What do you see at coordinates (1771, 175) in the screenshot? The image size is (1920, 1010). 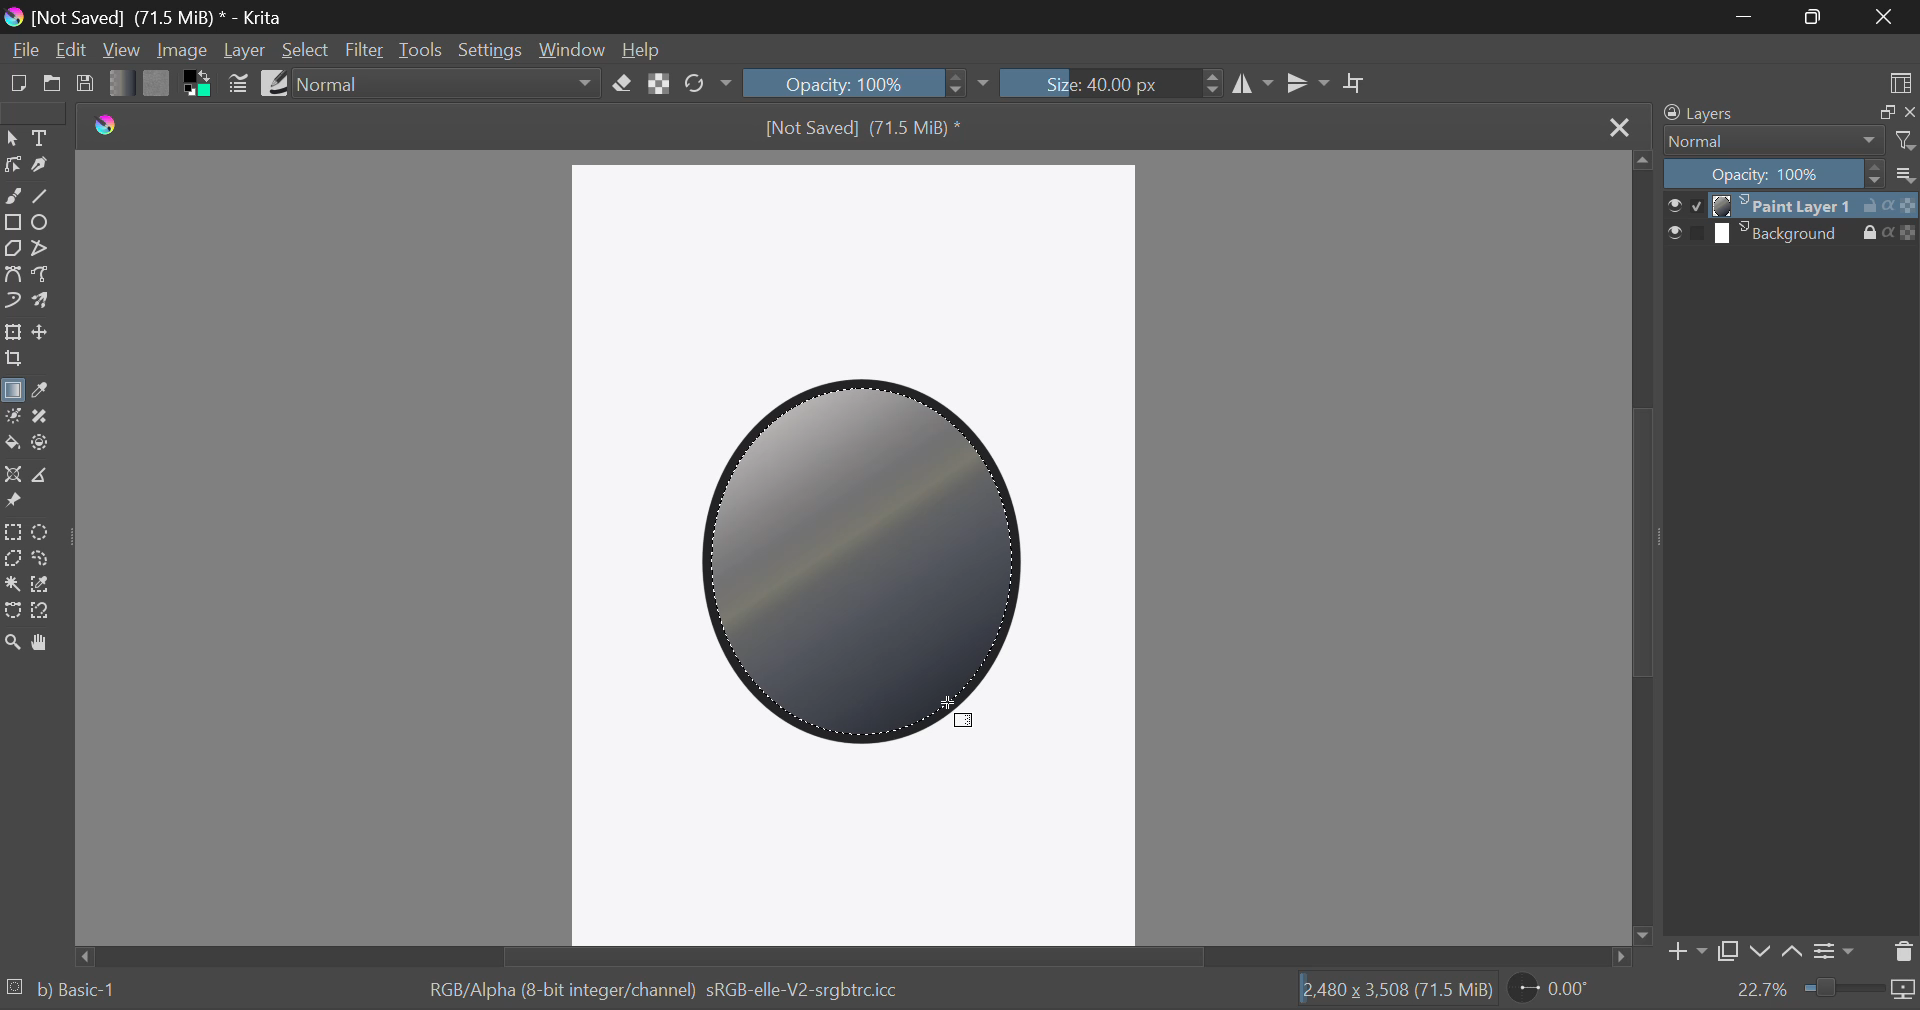 I see `Opacity` at bounding box center [1771, 175].